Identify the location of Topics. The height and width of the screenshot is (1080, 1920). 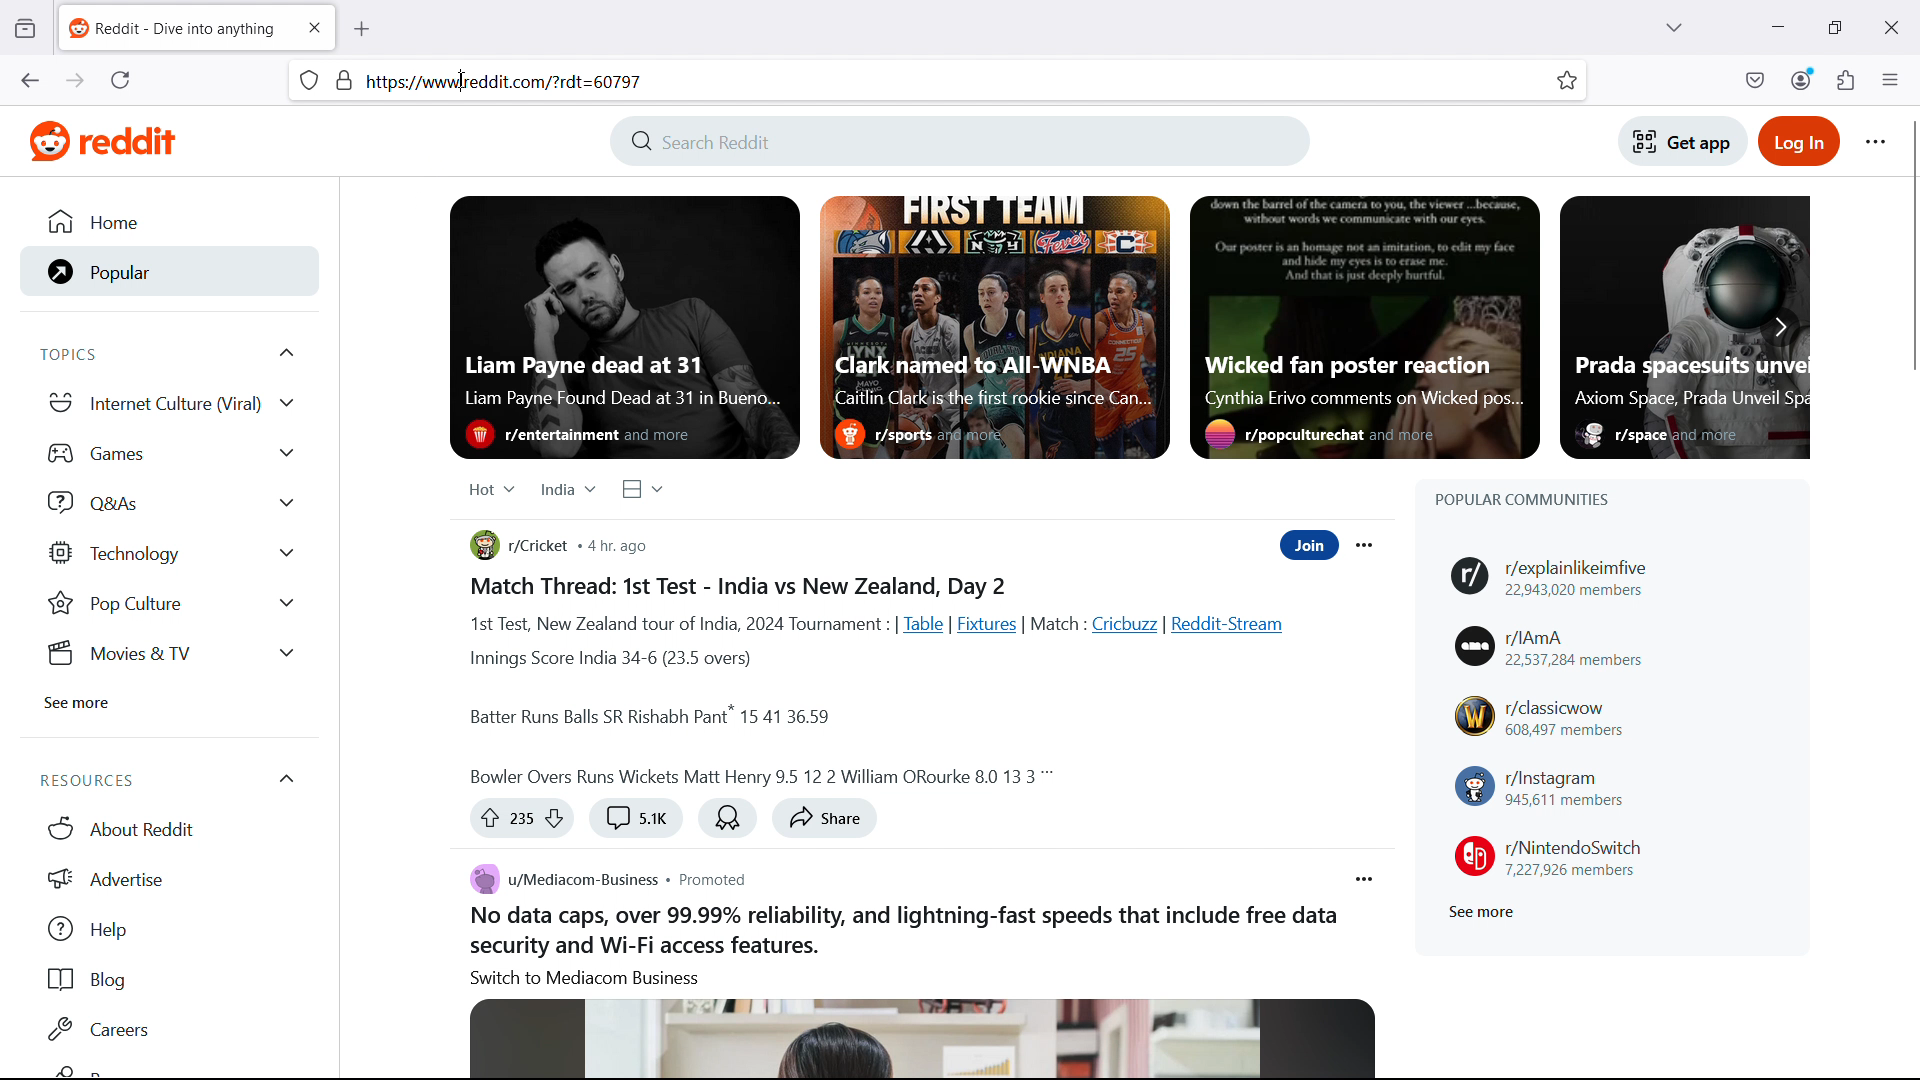
(173, 353).